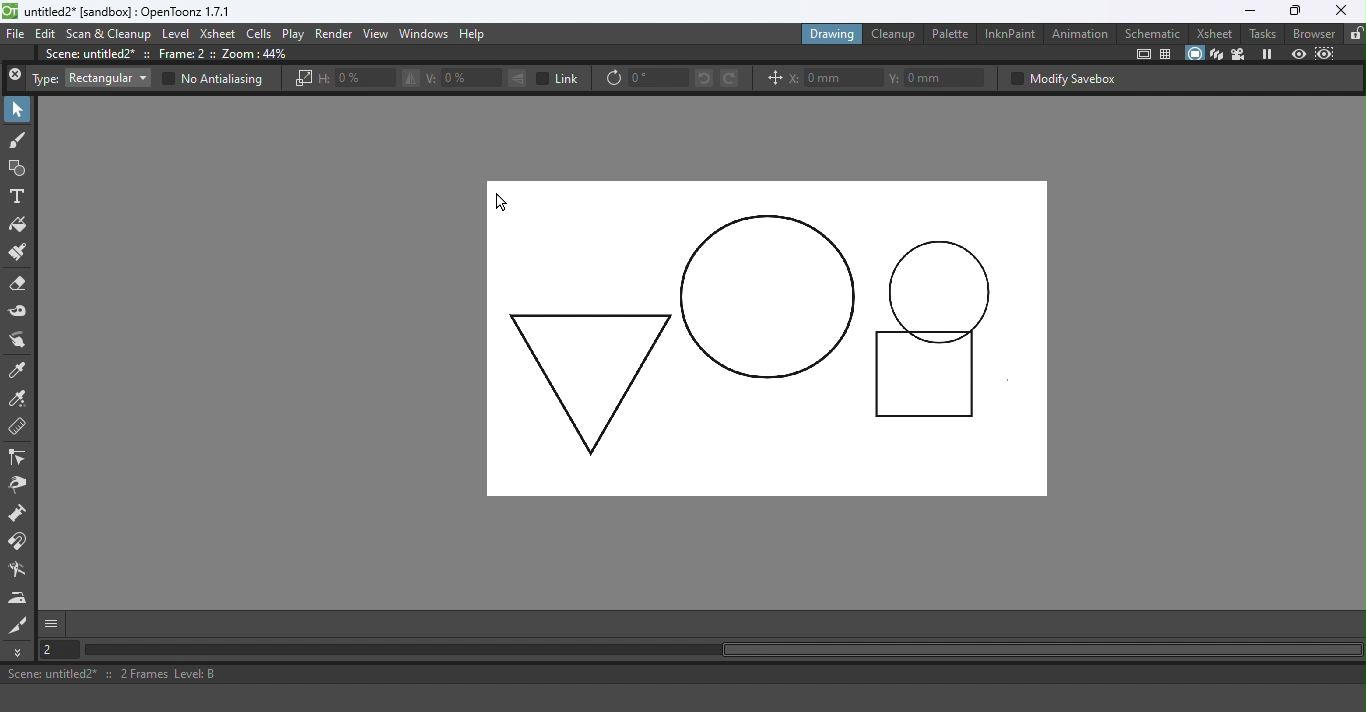 Image resolution: width=1366 pixels, height=712 pixels. What do you see at coordinates (20, 570) in the screenshot?
I see `Blender tool` at bounding box center [20, 570].